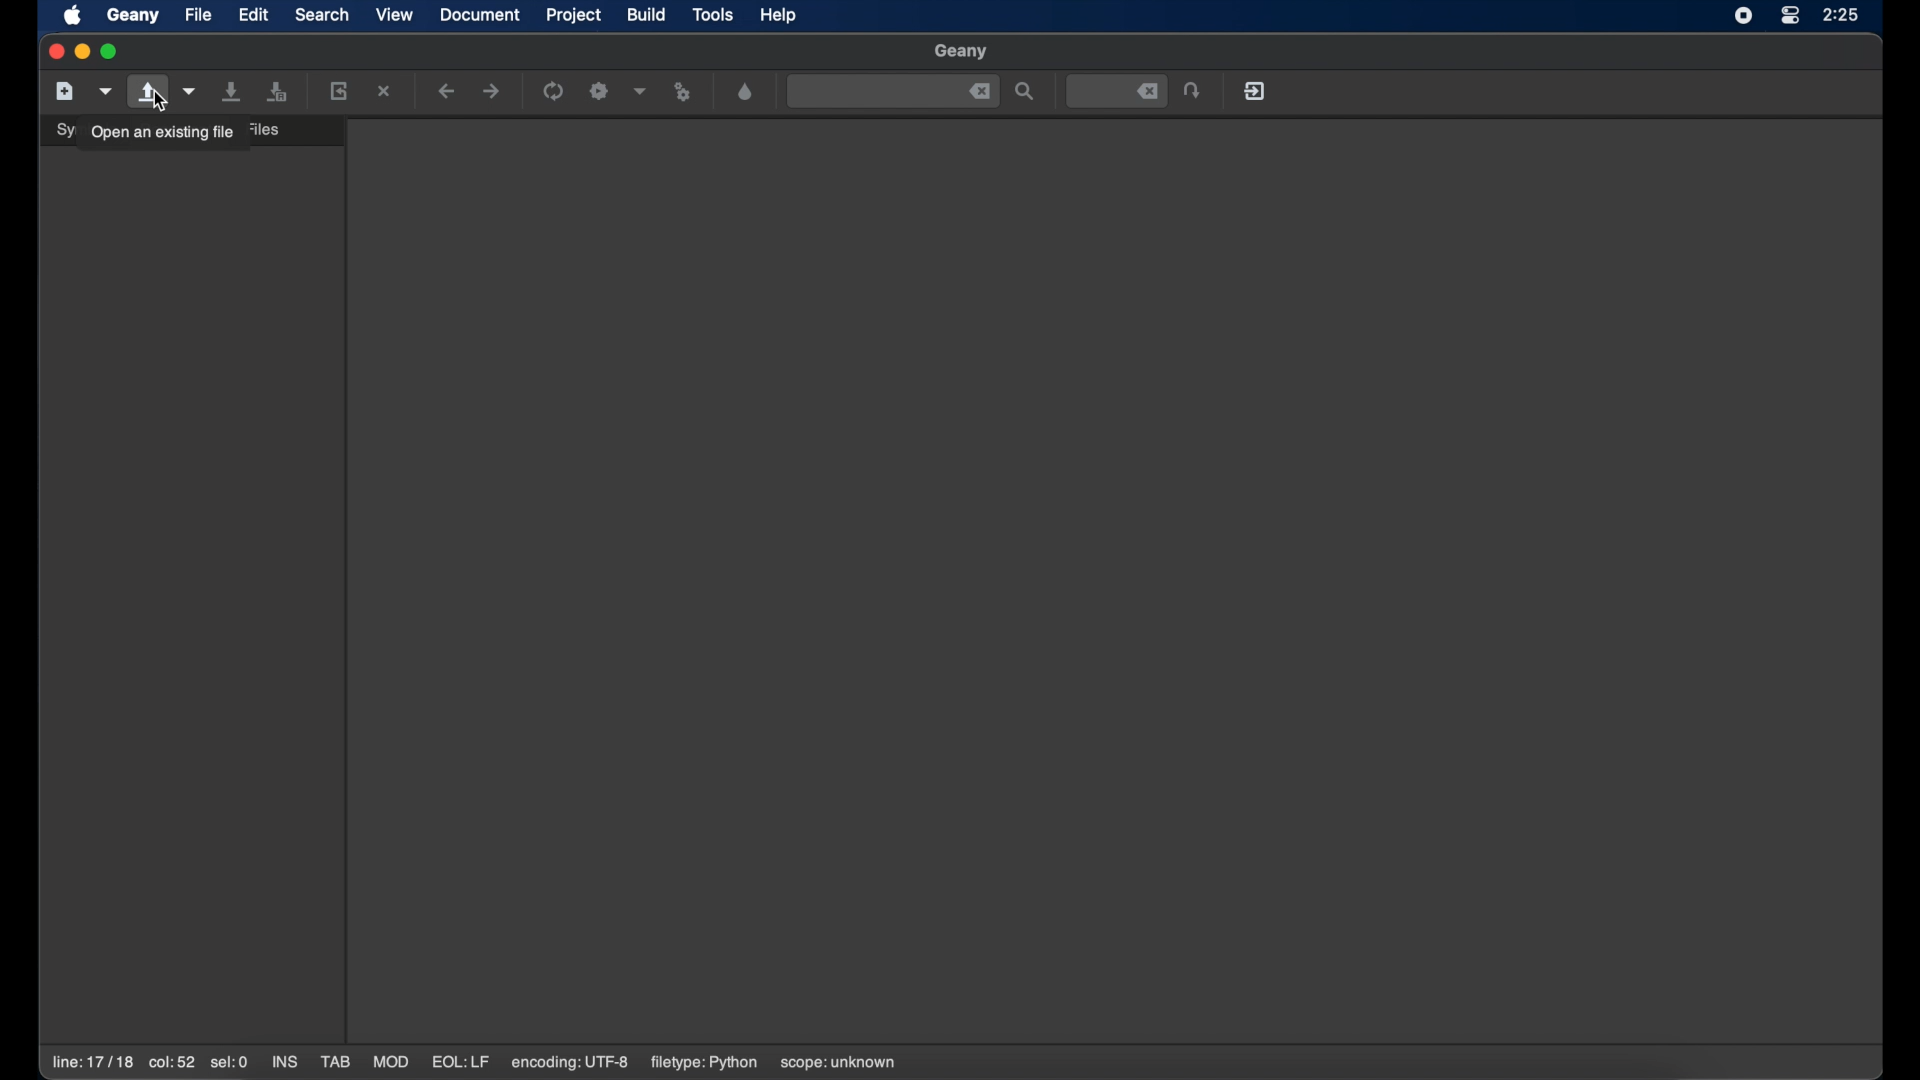 This screenshot has width=1920, height=1080. Describe the element at coordinates (641, 91) in the screenshot. I see `choose more build actions` at that location.